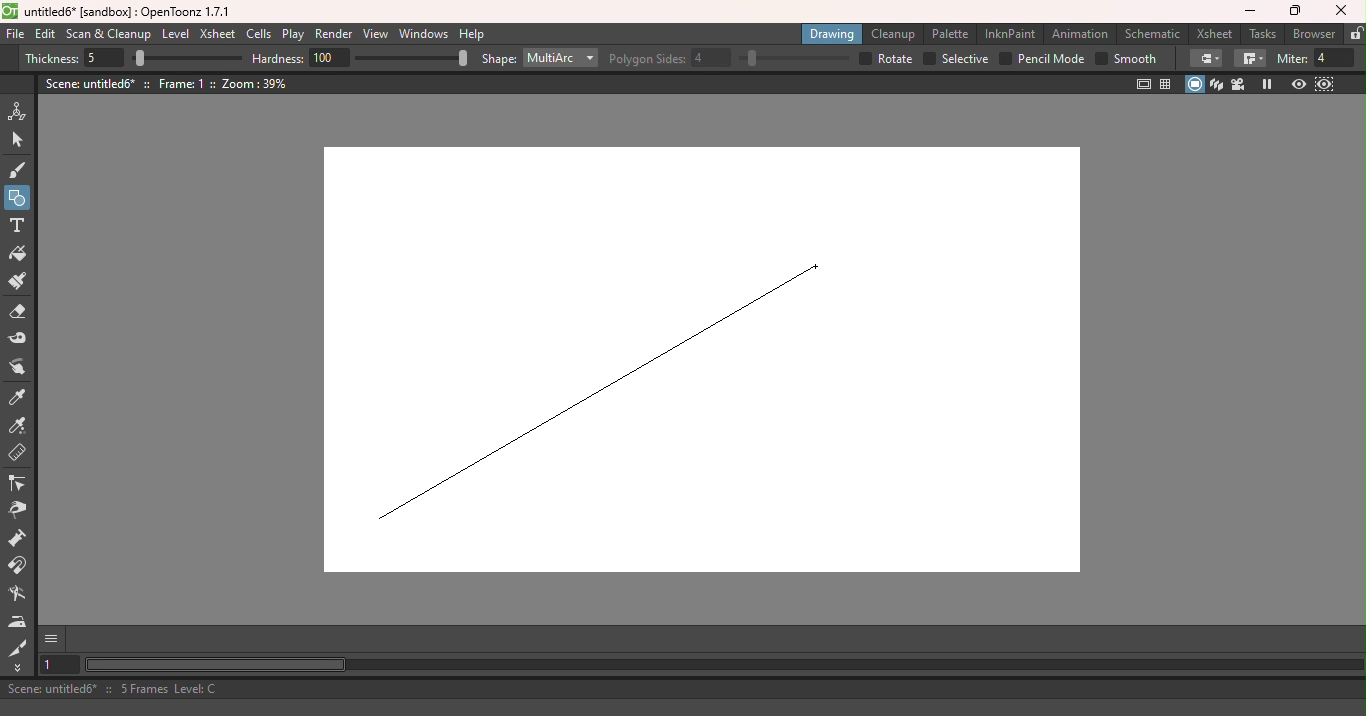 The image size is (1366, 716). Describe the element at coordinates (716, 361) in the screenshot. I see `Canvas` at that location.